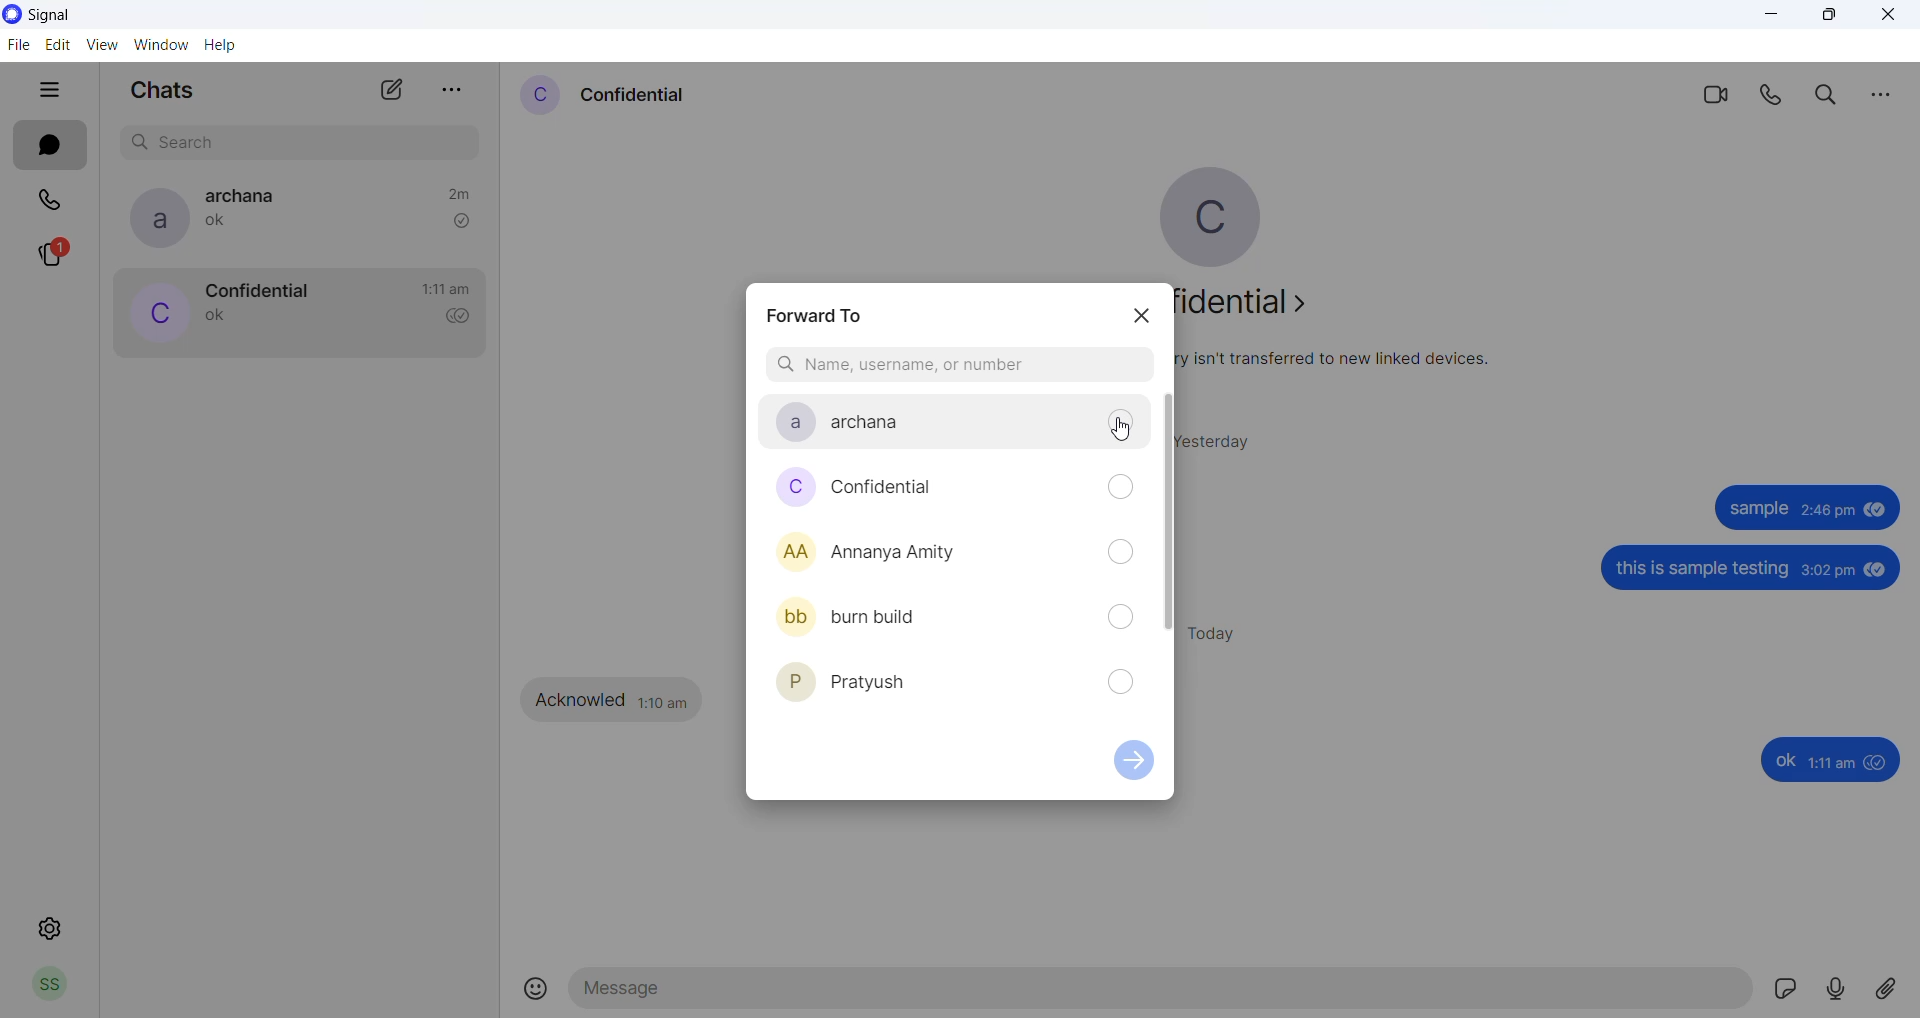 The height and width of the screenshot is (1018, 1920). What do you see at coordinates (1346, 360) in the screenshot?
I see `security related text` at bounding box center [1346, 360].